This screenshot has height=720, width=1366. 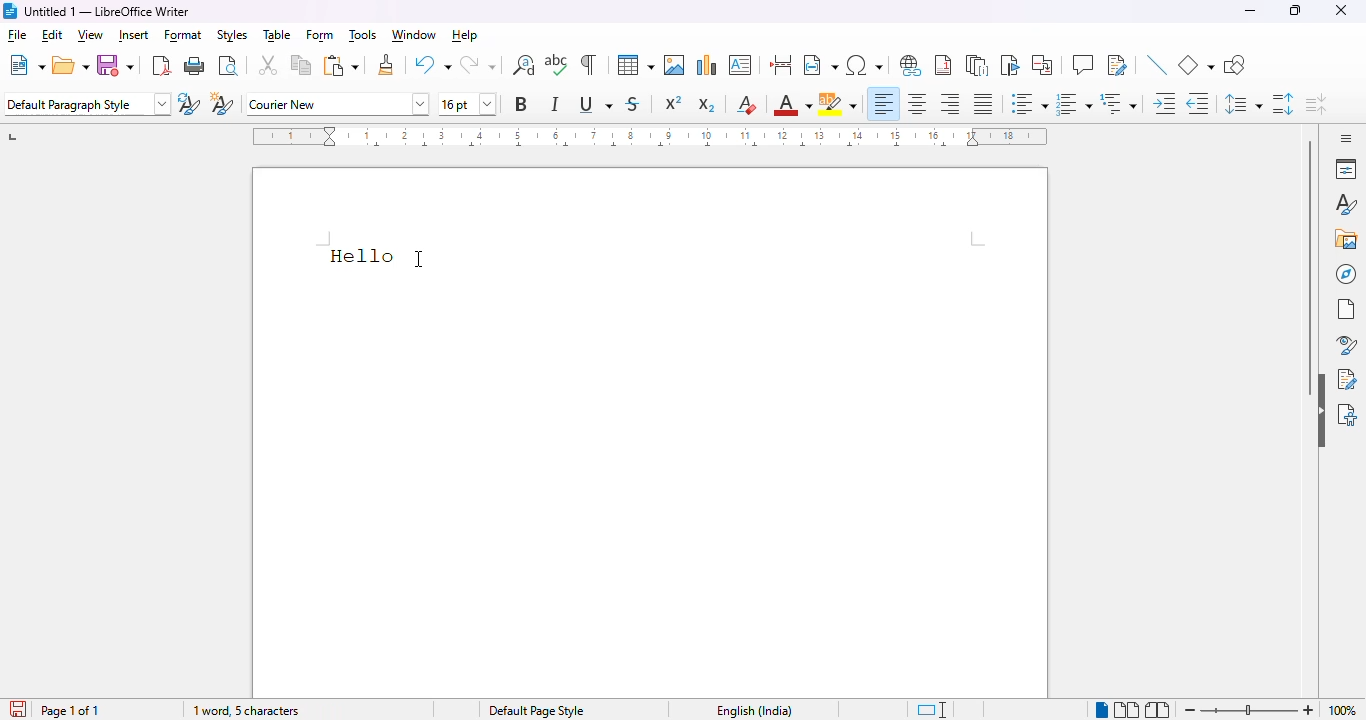 What do you see at coordinates (1042, 64) in the screenshot?
I see `insert cross-reference` at bounding box center [1042, 64].